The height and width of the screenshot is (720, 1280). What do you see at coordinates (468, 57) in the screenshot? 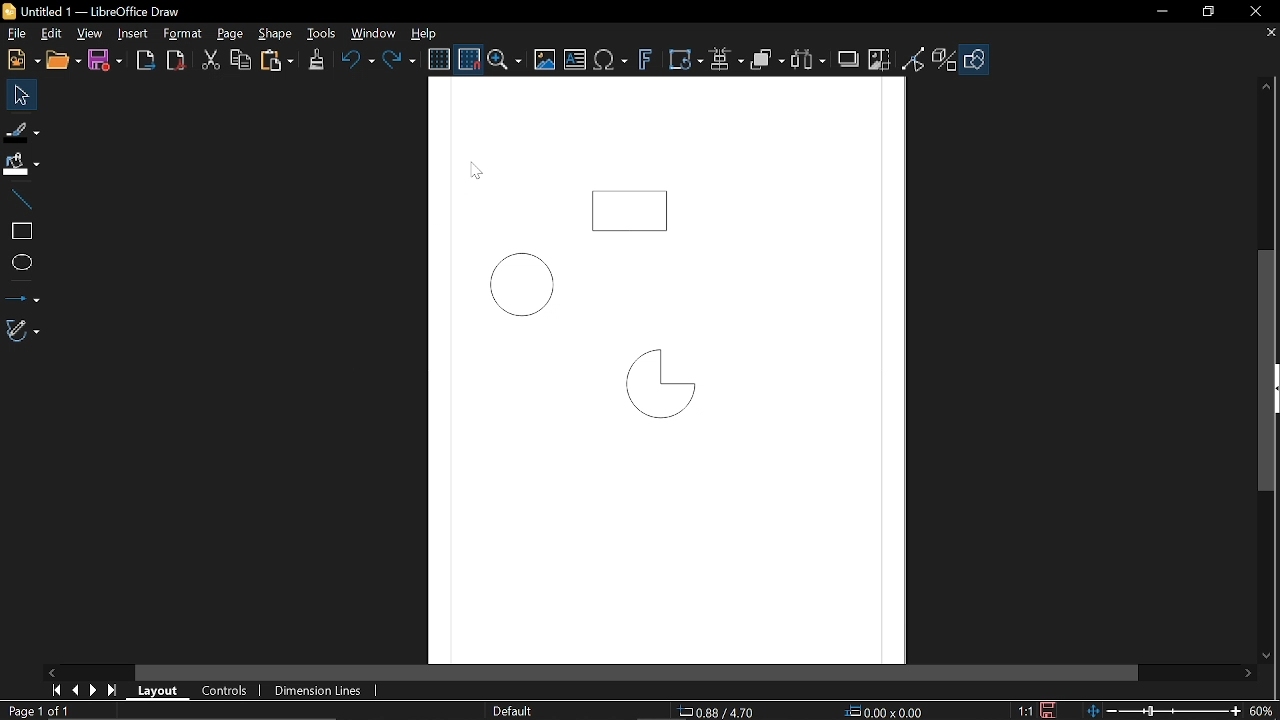
I see `Snap to grid` at bounding box center [468, 57].